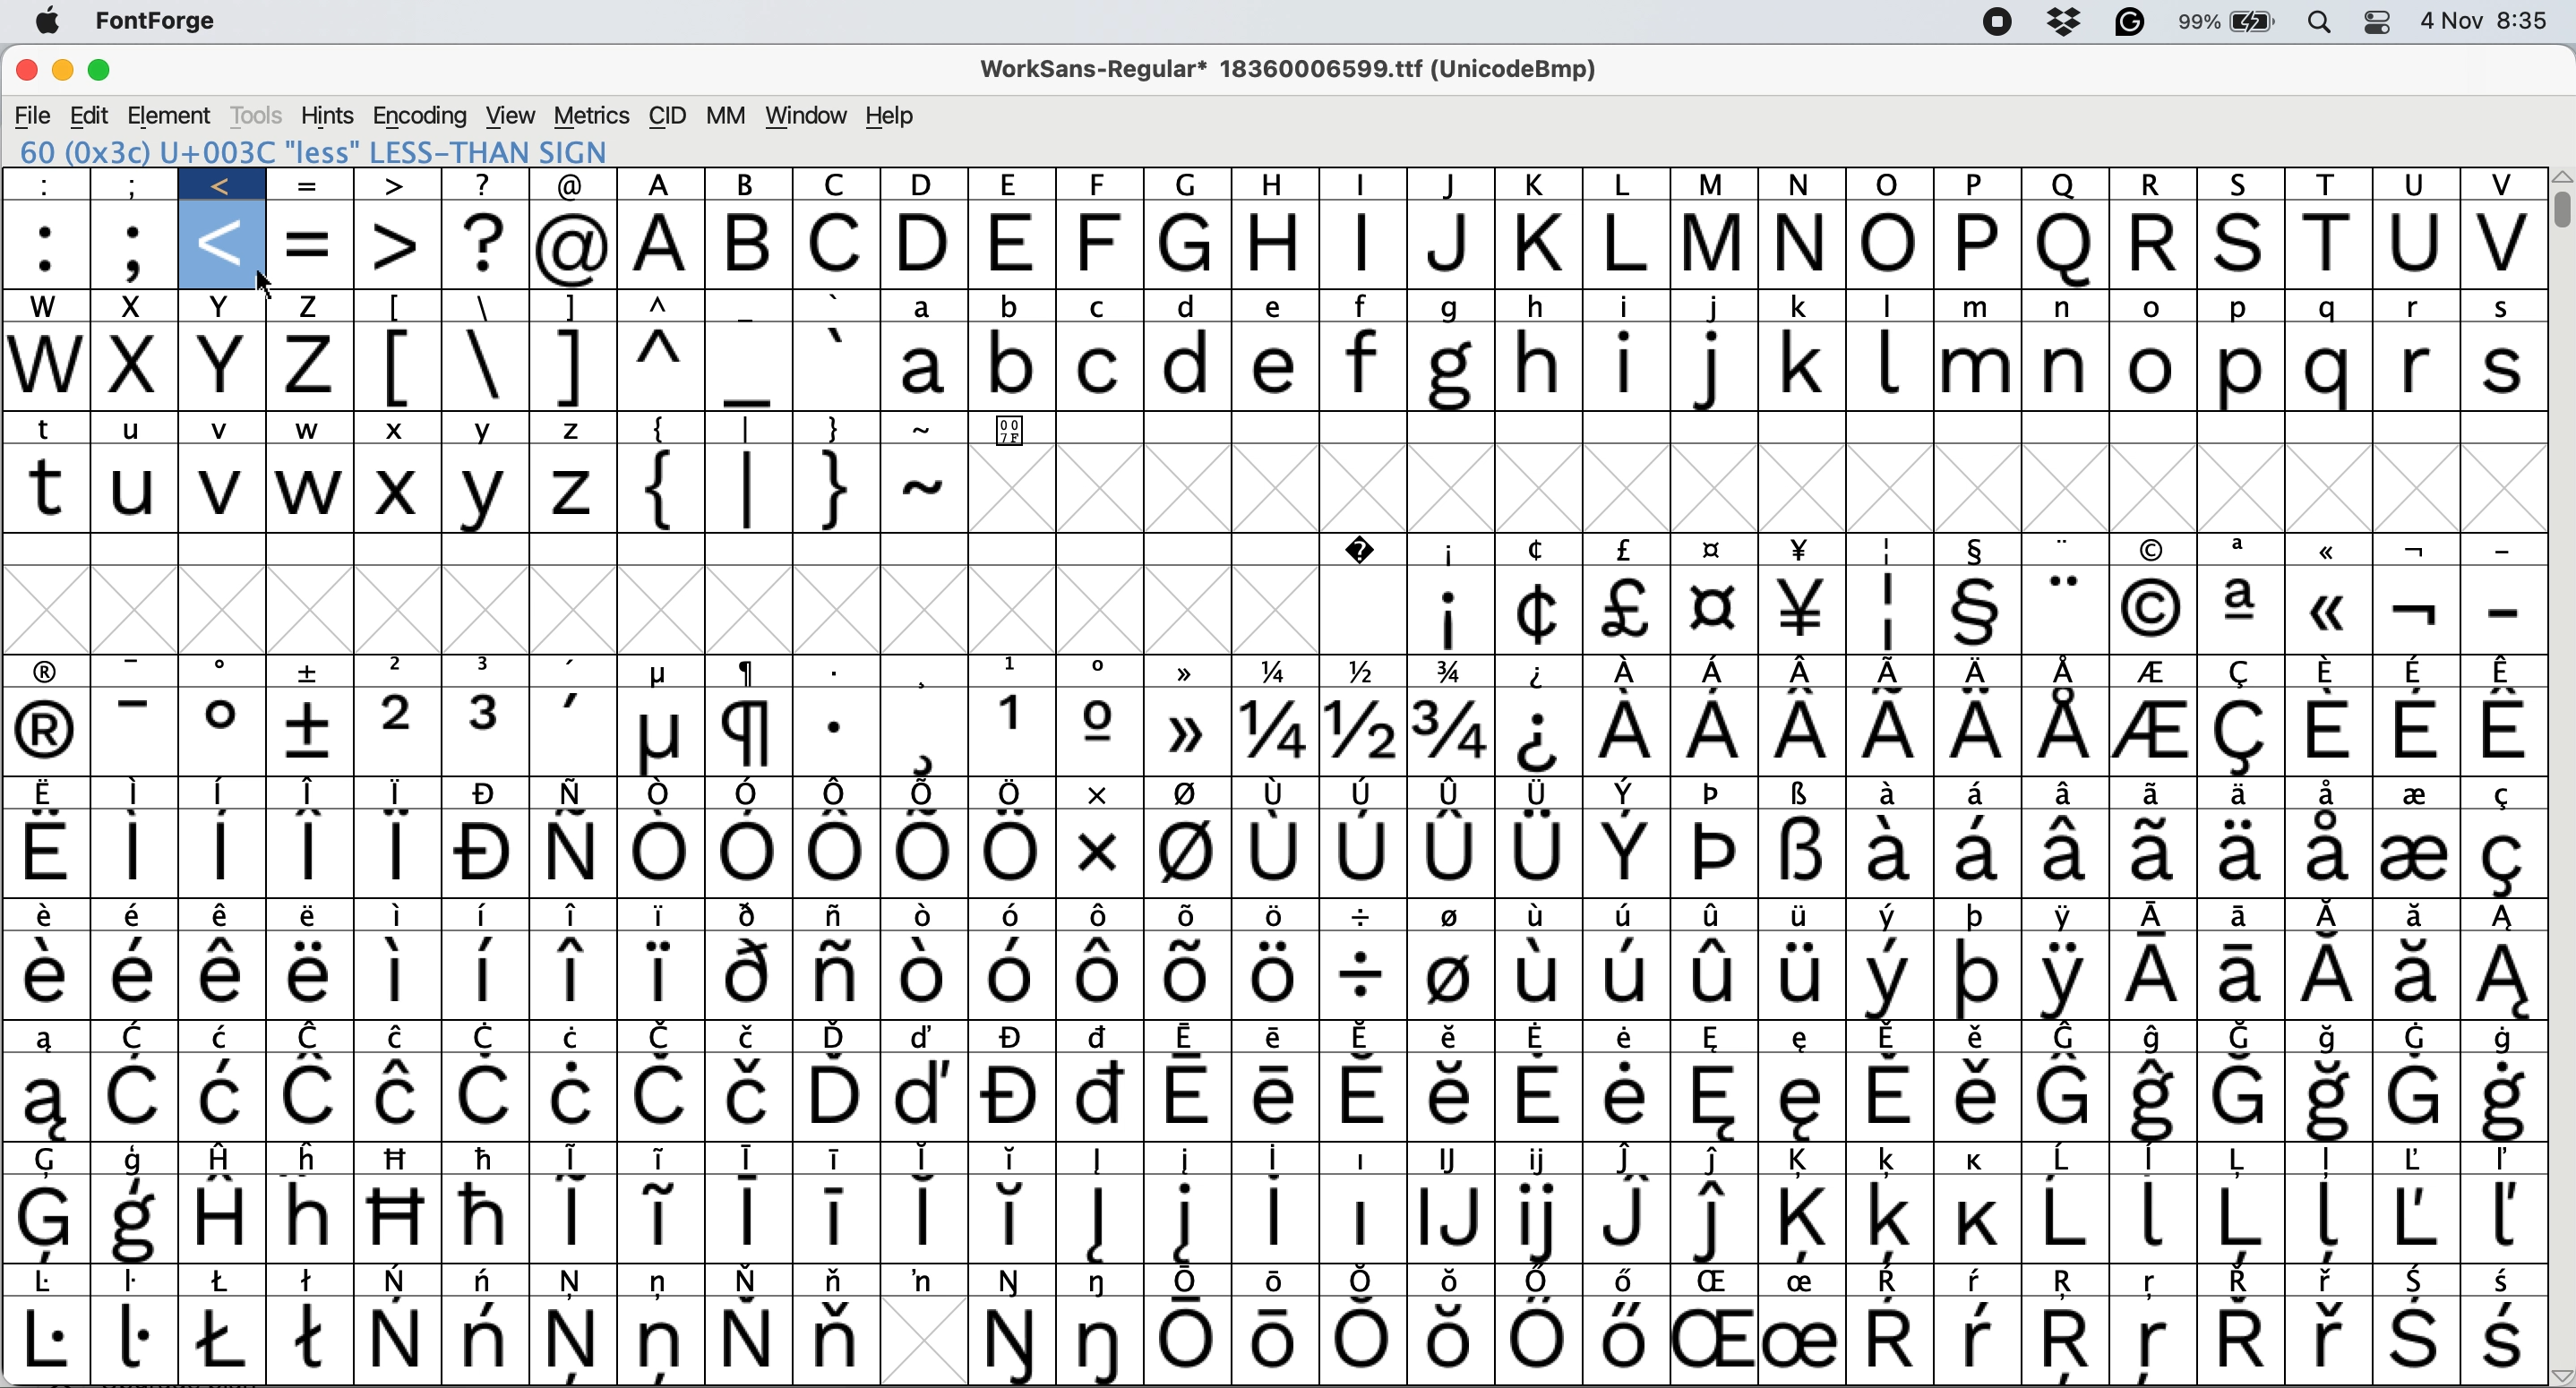 Image resolution: width=2576 pixels, height=1388 pixels. What do you see at coordinates (2504, 1340) in the screenshot?
I see `Symbol` at bounding box center [2504, 1340].